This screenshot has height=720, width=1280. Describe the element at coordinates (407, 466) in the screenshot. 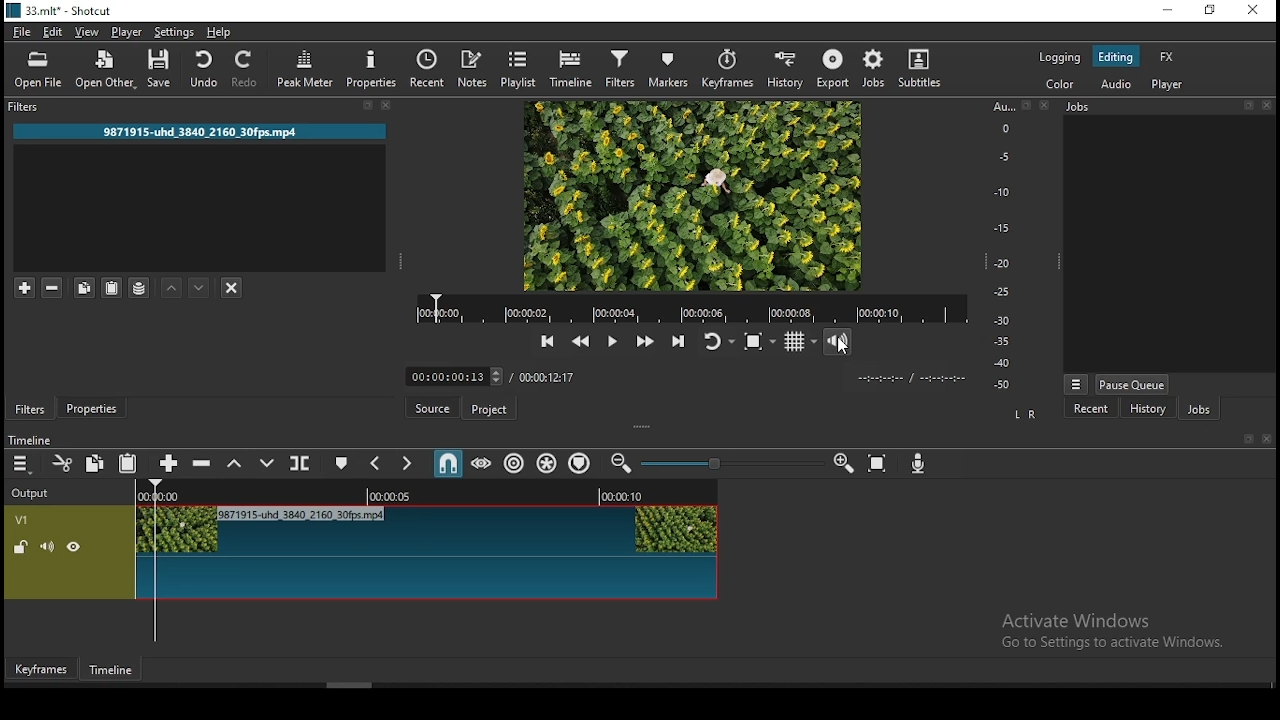

I see `next marker` at that location.